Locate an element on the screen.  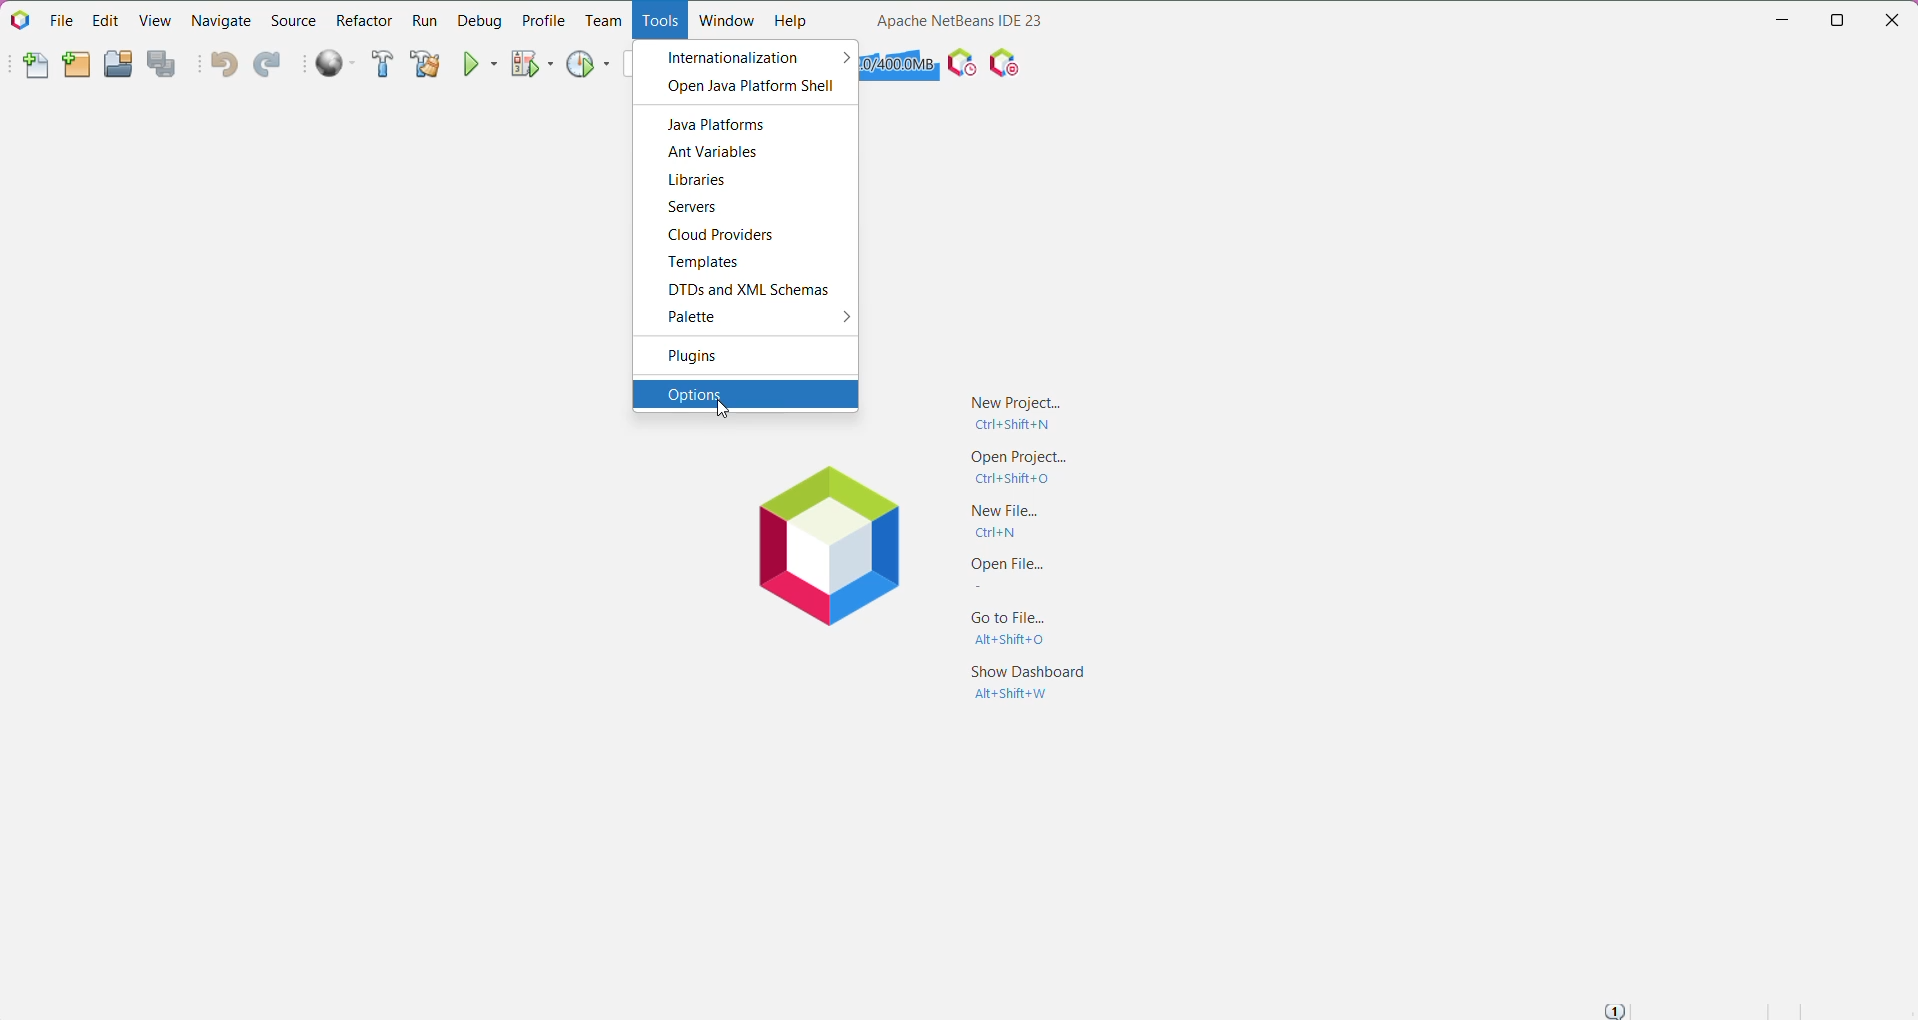
Edit is located at coordinates (103, 20).